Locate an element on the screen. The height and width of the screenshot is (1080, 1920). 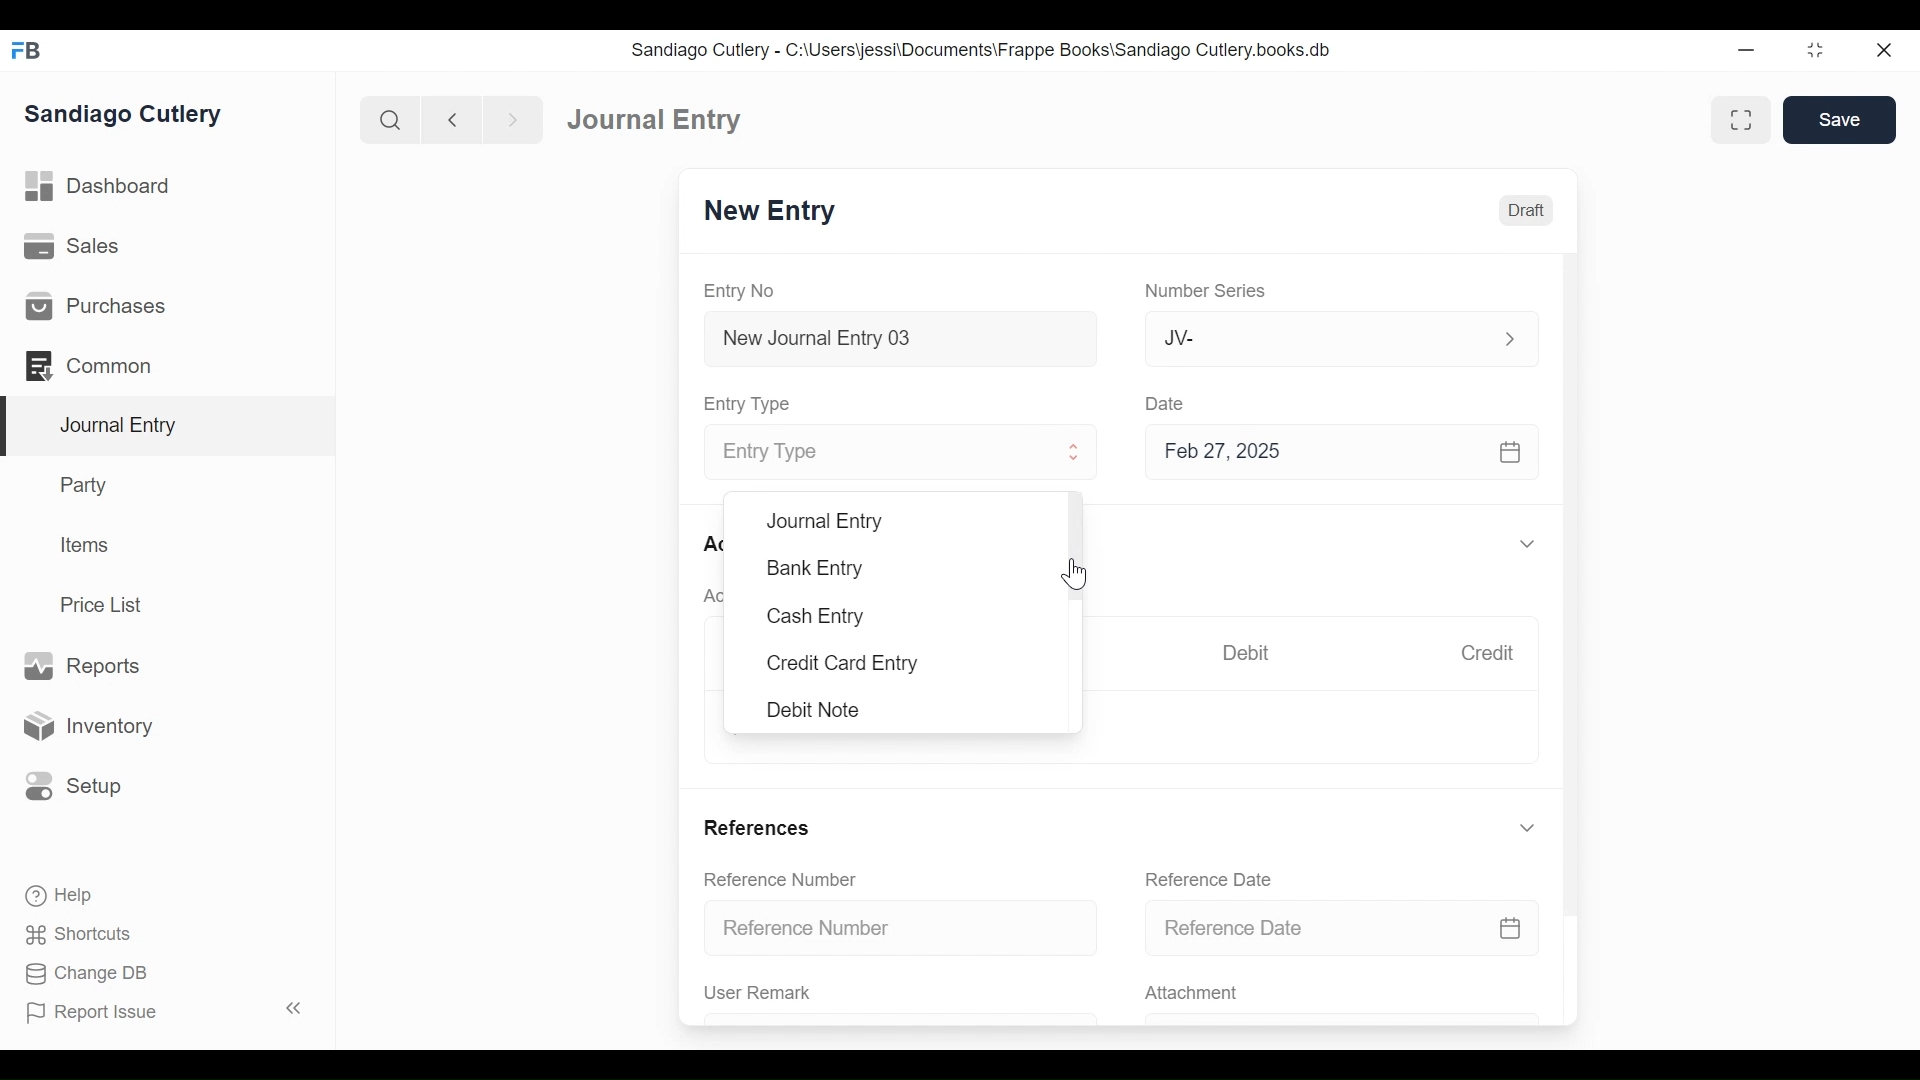
Save is located at coordinates (1842, 120).